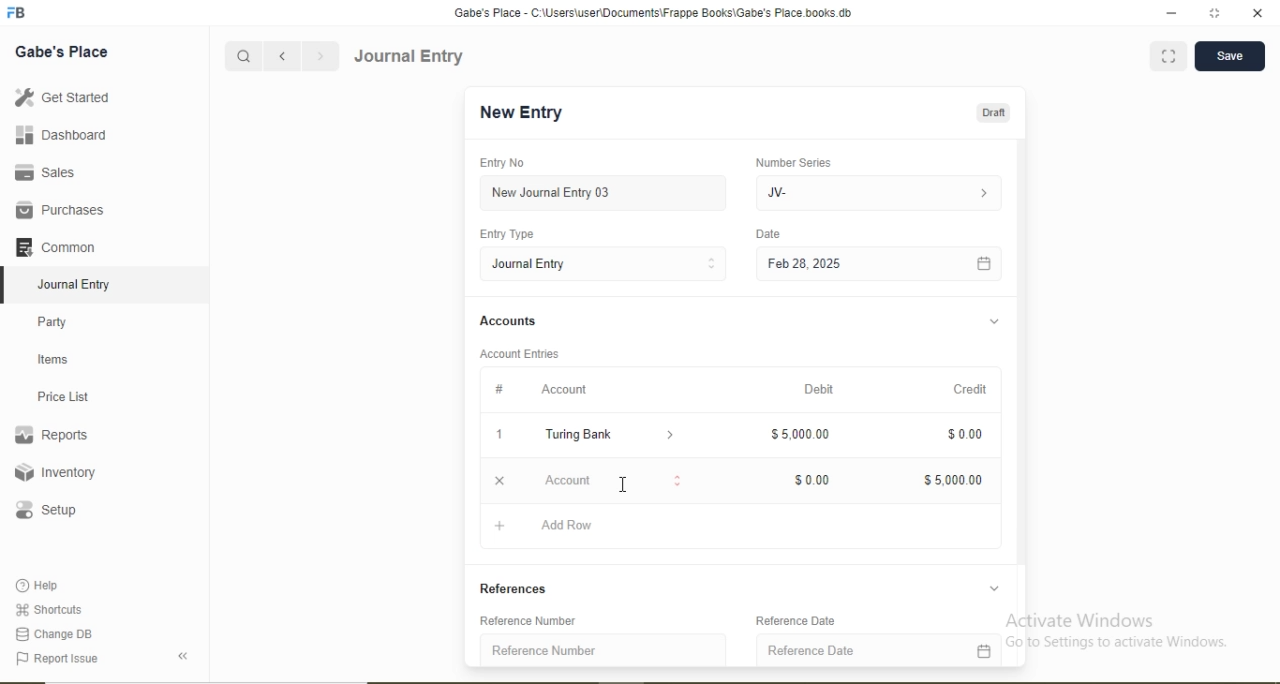 The image size is (1280, 684). What do you see at coordinates (544, 650) in the screenshot?
I see `Reference Number` at bounding box center [544, 650].